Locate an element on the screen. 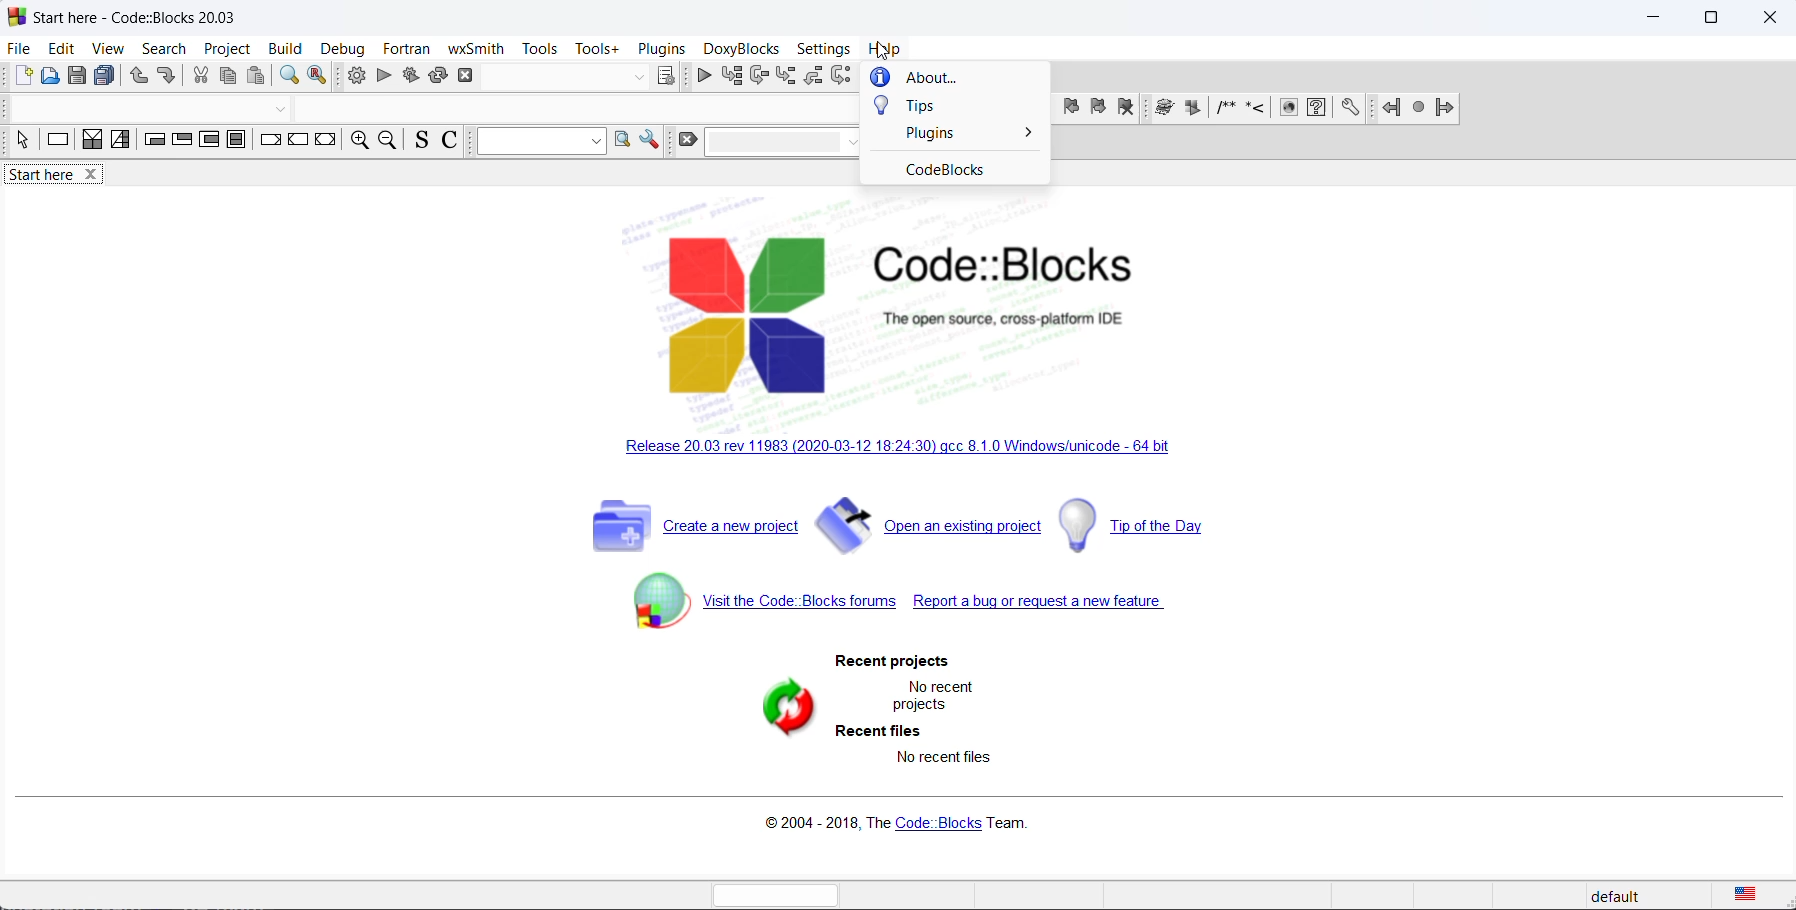 This screenshot has height=910, width=1796. find is located at coordinates (288, 77).